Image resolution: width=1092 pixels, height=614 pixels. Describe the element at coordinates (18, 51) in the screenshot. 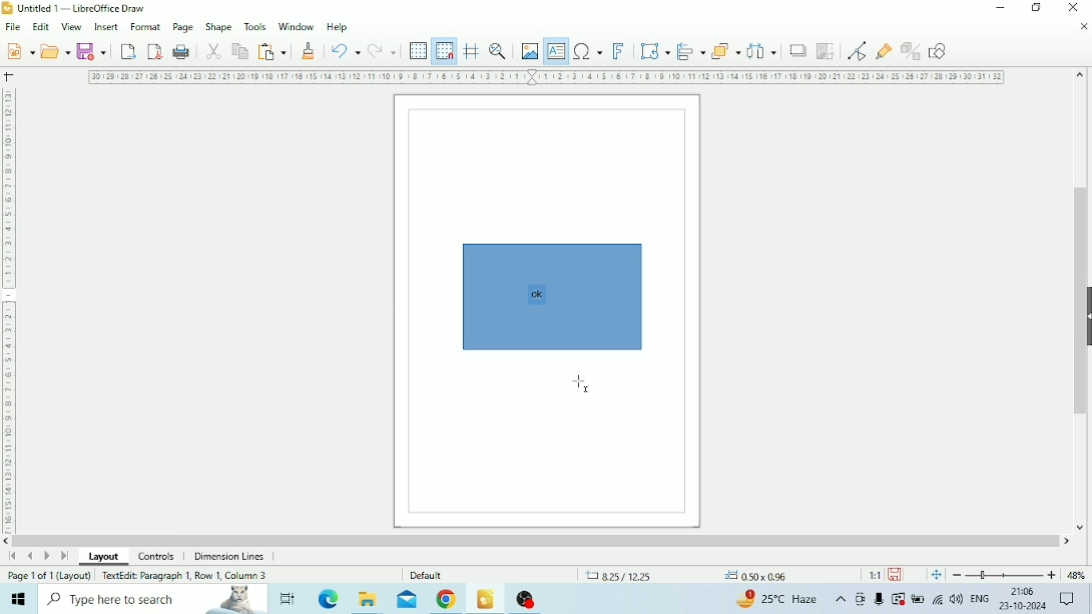

I see `New` at that location.